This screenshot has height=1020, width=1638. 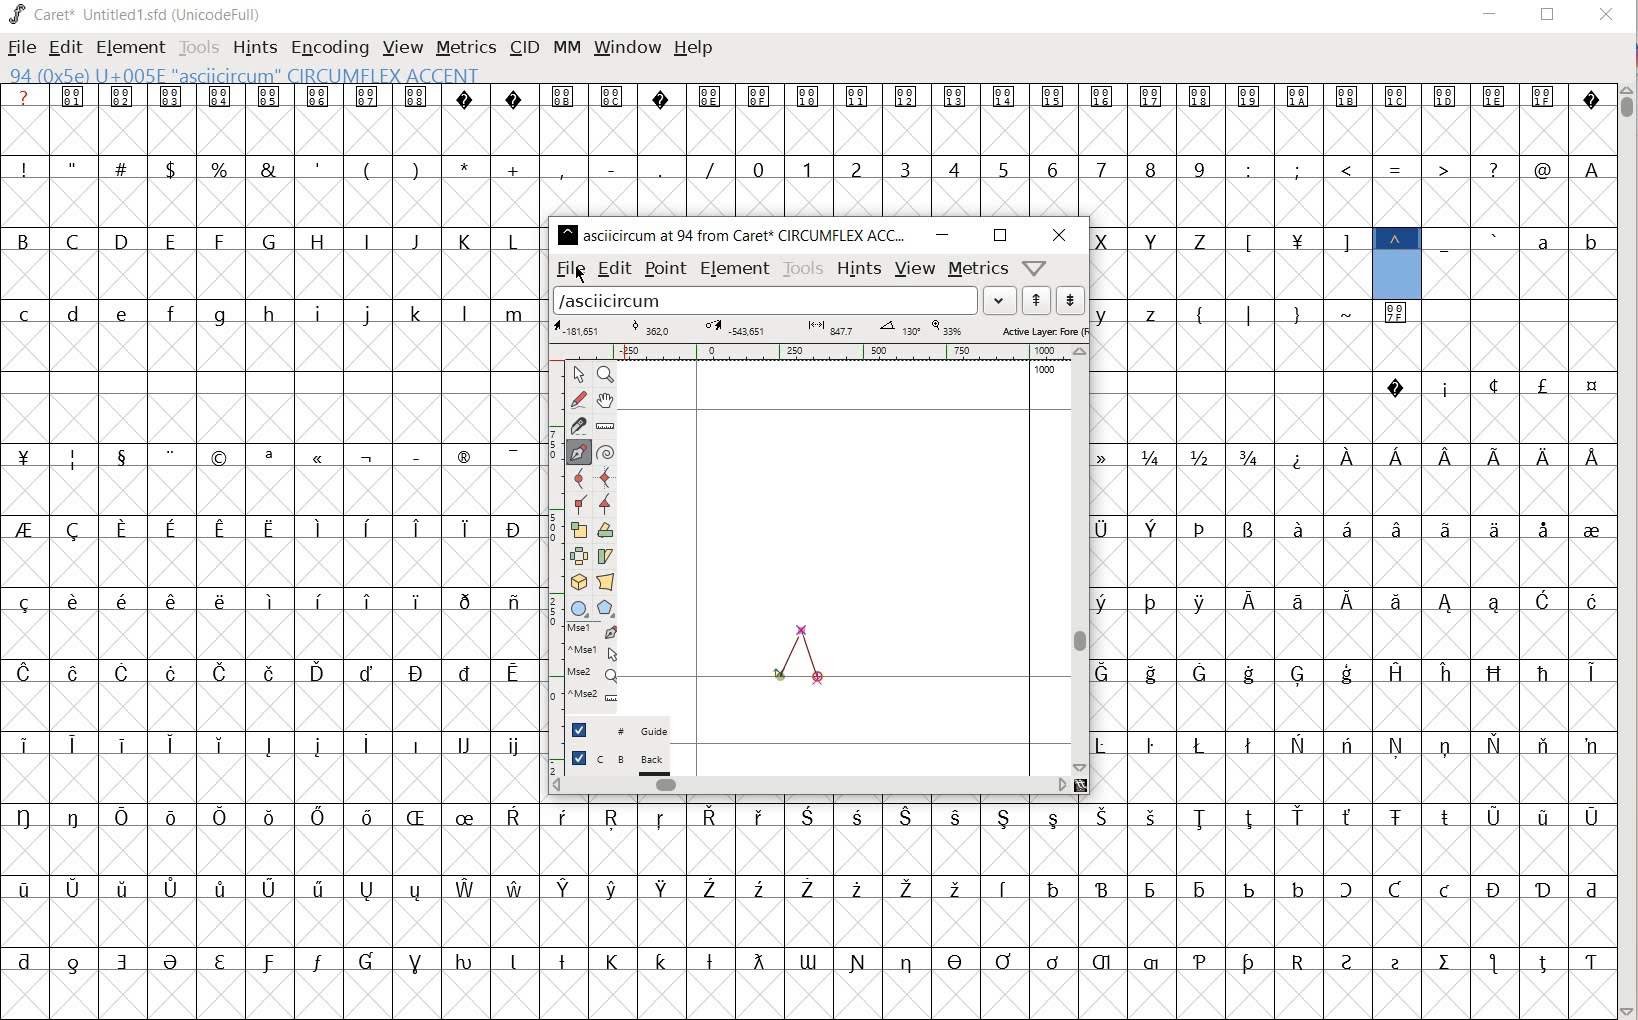 I want to click on view, so click(x=915, y=269).